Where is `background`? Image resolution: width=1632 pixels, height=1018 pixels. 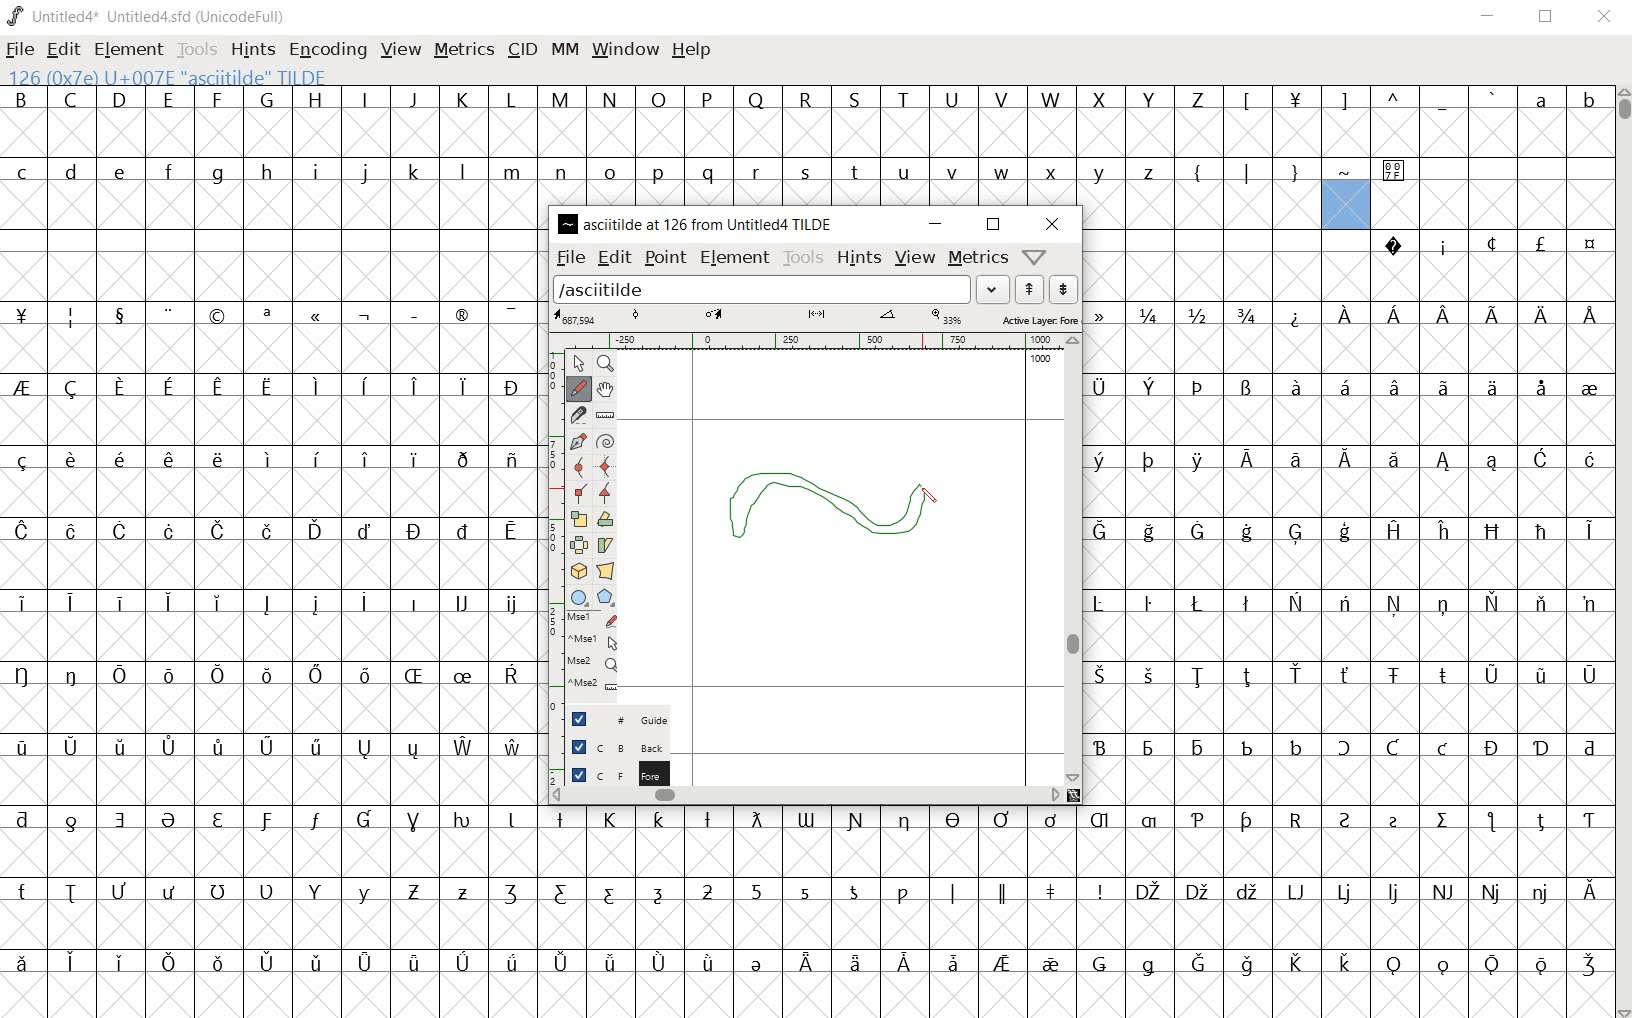 background is located at coordinates (609, 745).